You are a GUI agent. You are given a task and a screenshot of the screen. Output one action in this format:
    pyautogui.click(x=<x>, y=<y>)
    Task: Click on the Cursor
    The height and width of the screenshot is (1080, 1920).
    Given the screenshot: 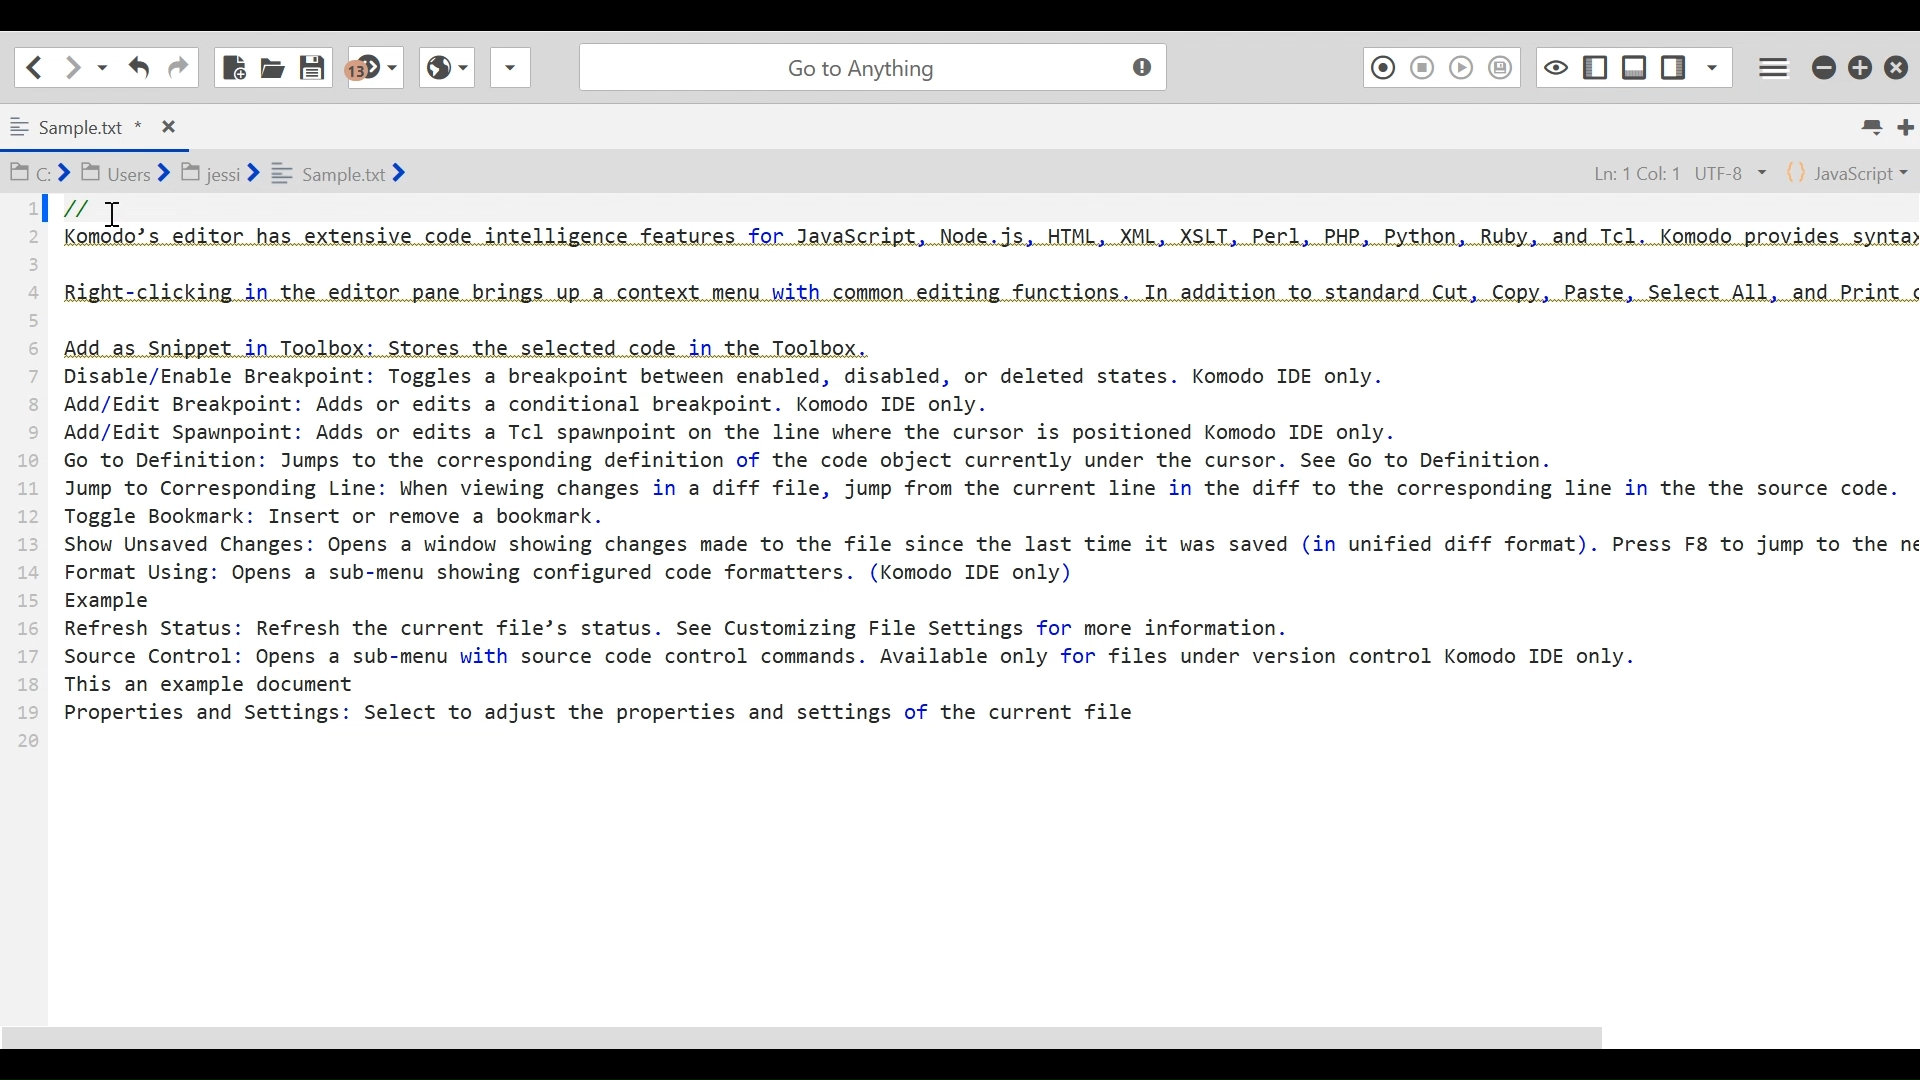 What is the action you would take?
    pyautogui.click(x=110, y=215)
    